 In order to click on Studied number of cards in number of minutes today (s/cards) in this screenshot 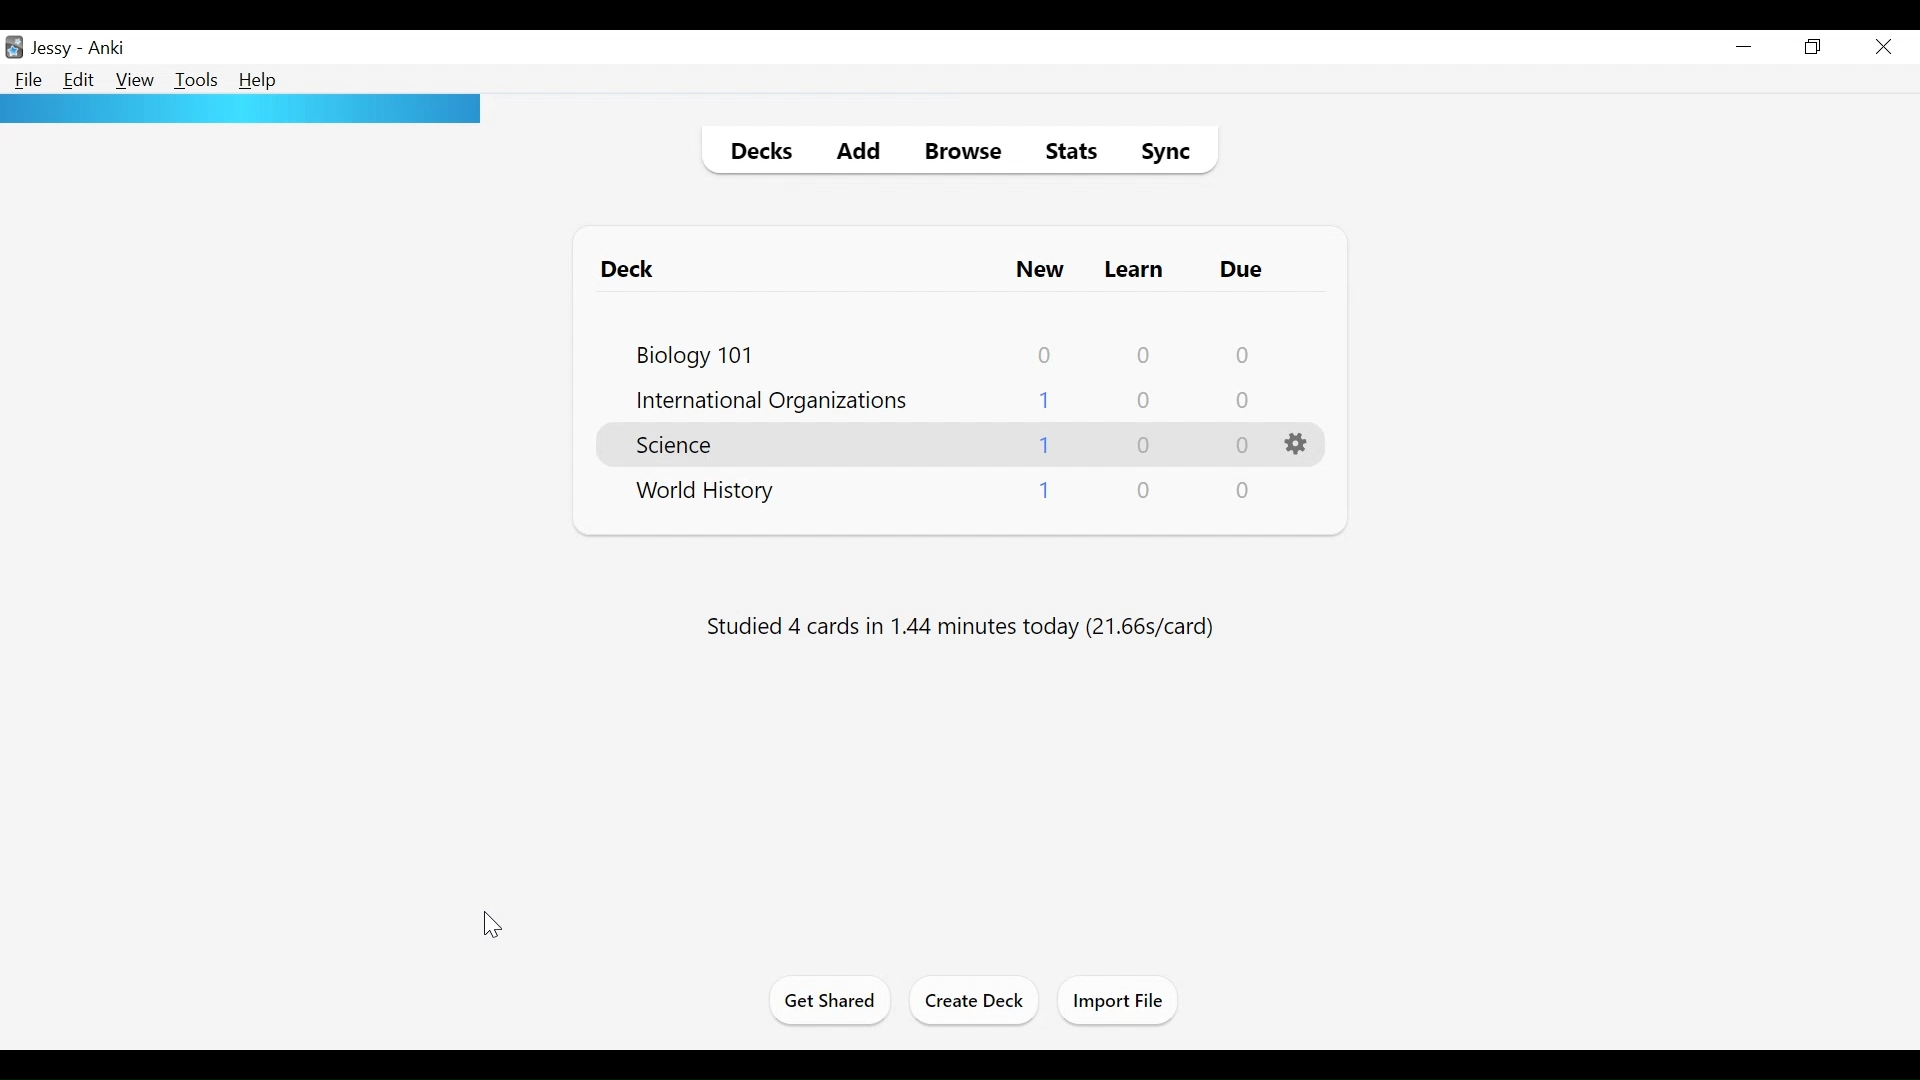, I will do `click(955, 629)`.